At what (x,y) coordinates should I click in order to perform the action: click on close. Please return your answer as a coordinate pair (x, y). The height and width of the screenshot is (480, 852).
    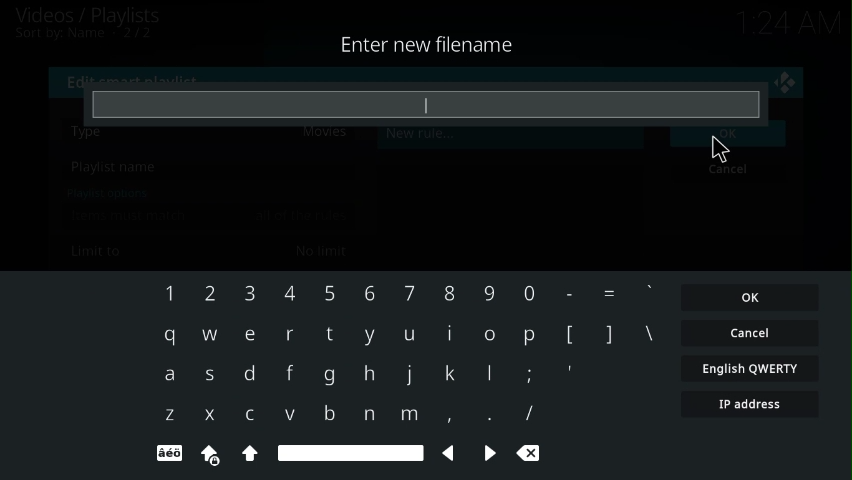
    Looking at the image, I should click on (787, 83).